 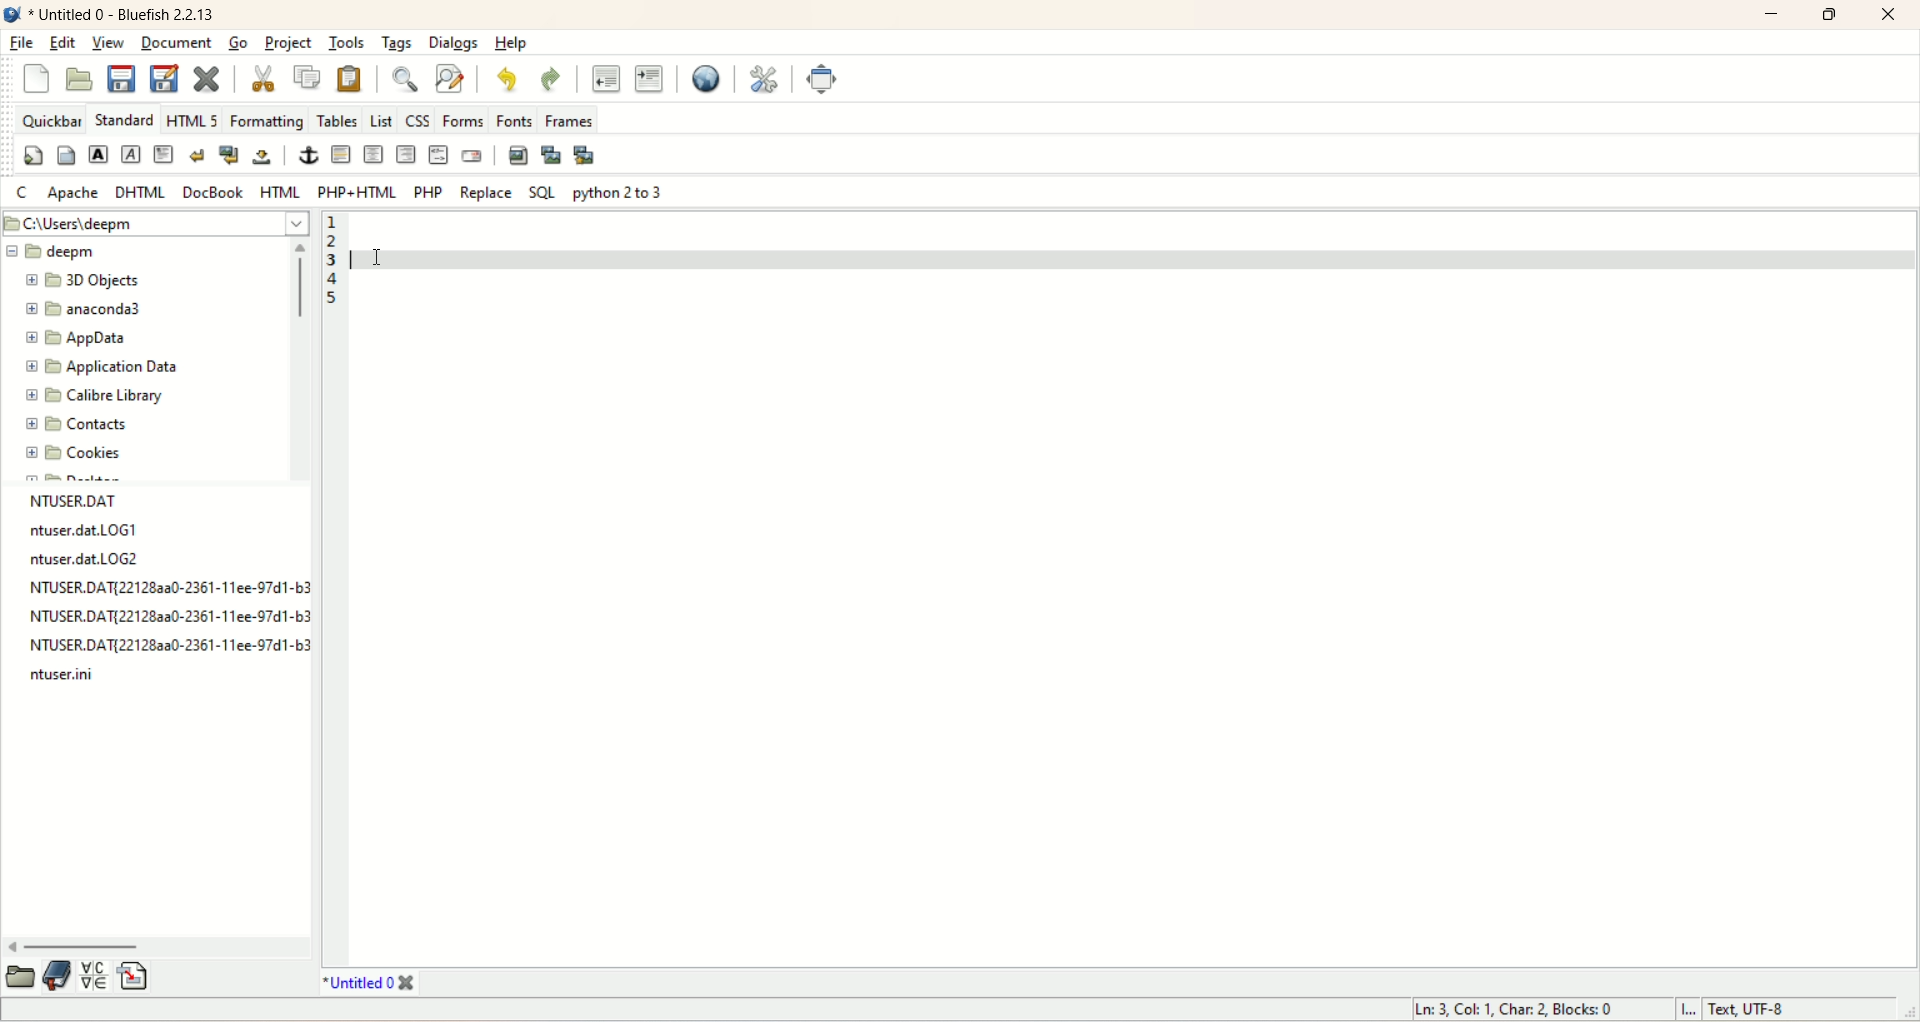 What do you see at coordinates (172, 618) in the screenshot?
I see `file name` at bounding box center [172, 618].